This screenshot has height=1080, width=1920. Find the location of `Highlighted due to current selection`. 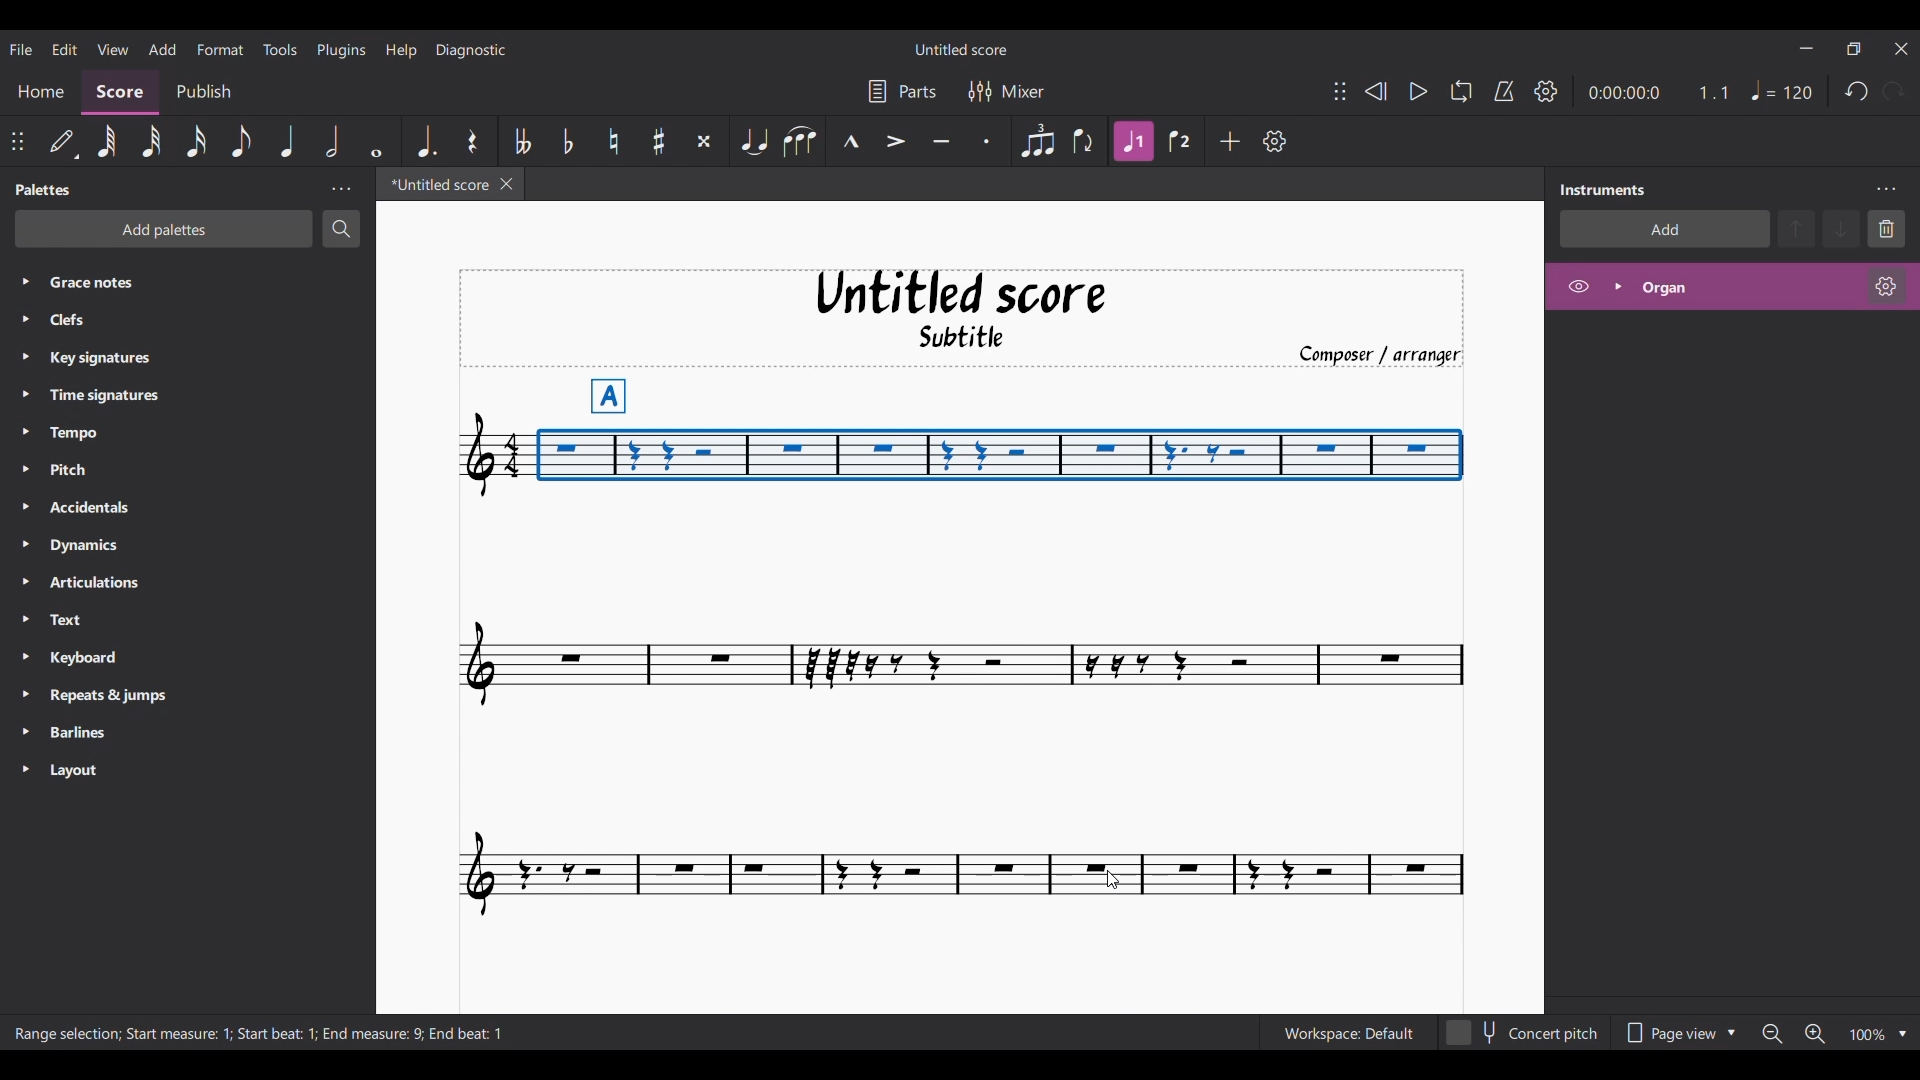

Highlighted due to current selection is located at coordinates (1134, 141).